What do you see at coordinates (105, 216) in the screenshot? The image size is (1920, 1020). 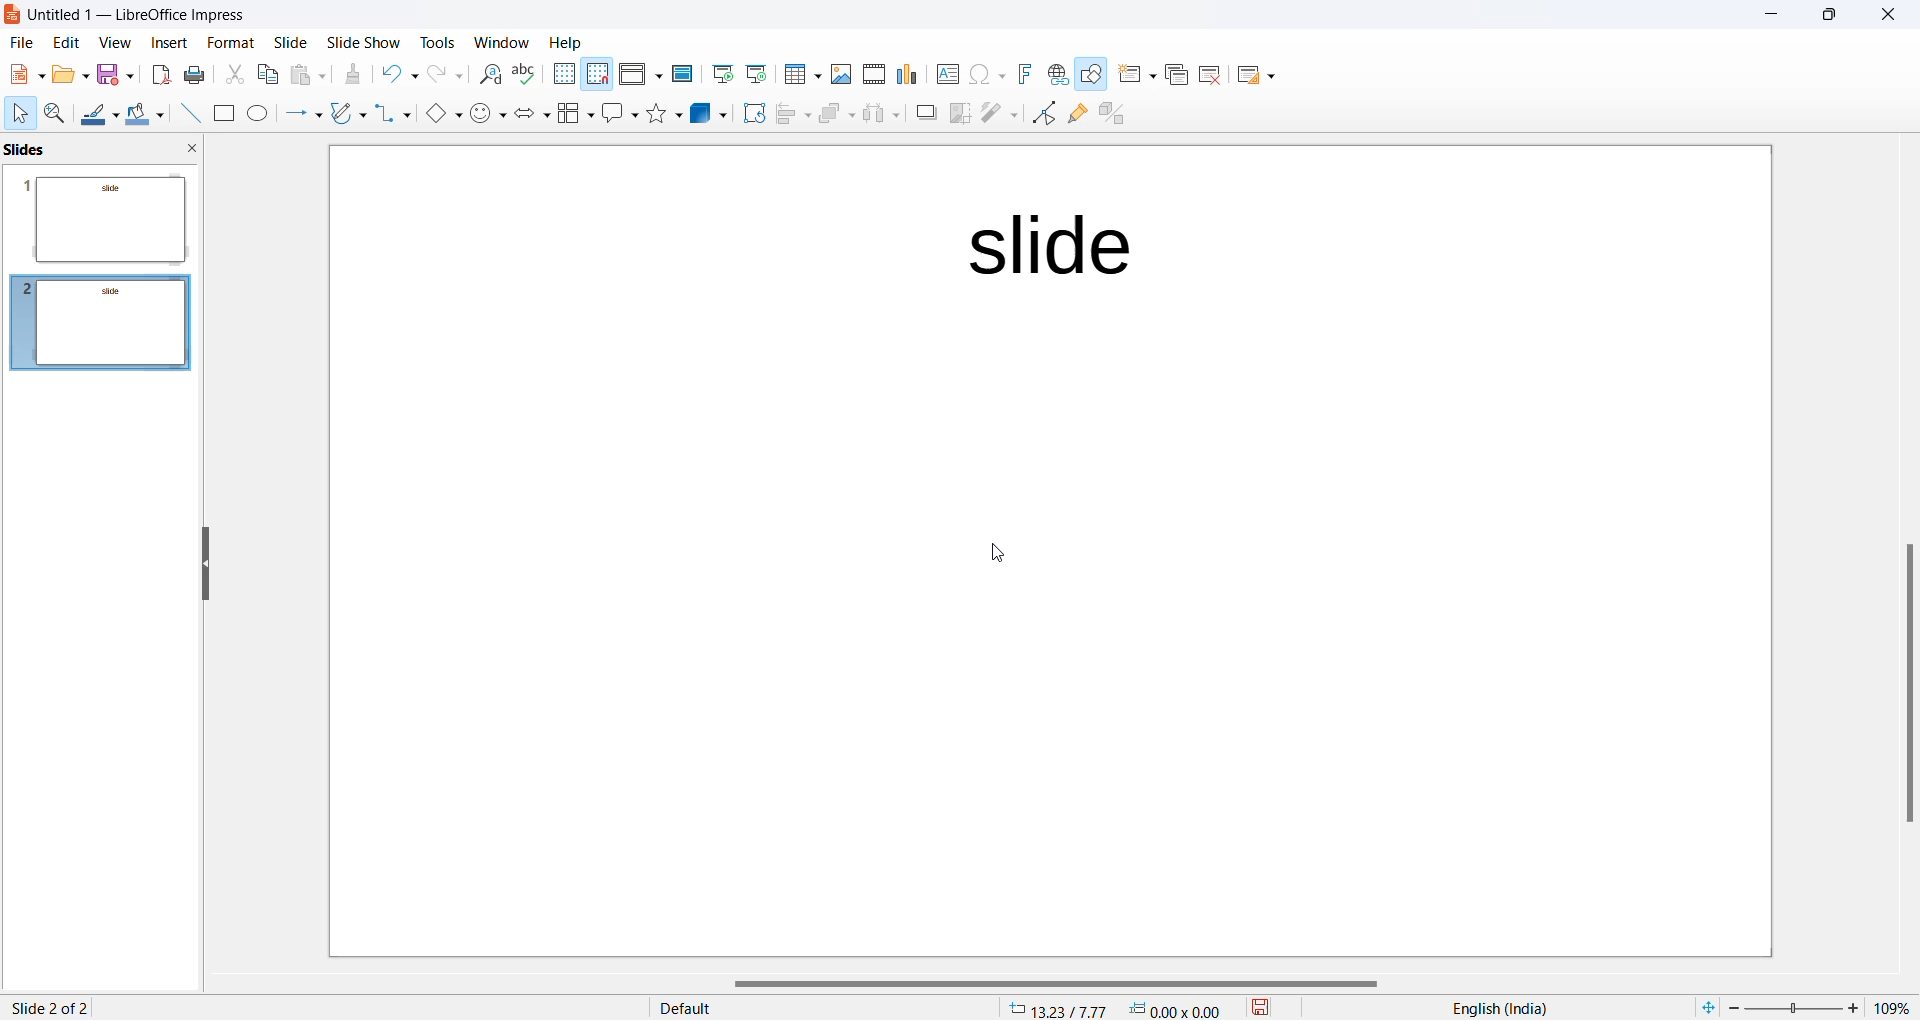 I see `slide preview` at bounding box center [105, 216].